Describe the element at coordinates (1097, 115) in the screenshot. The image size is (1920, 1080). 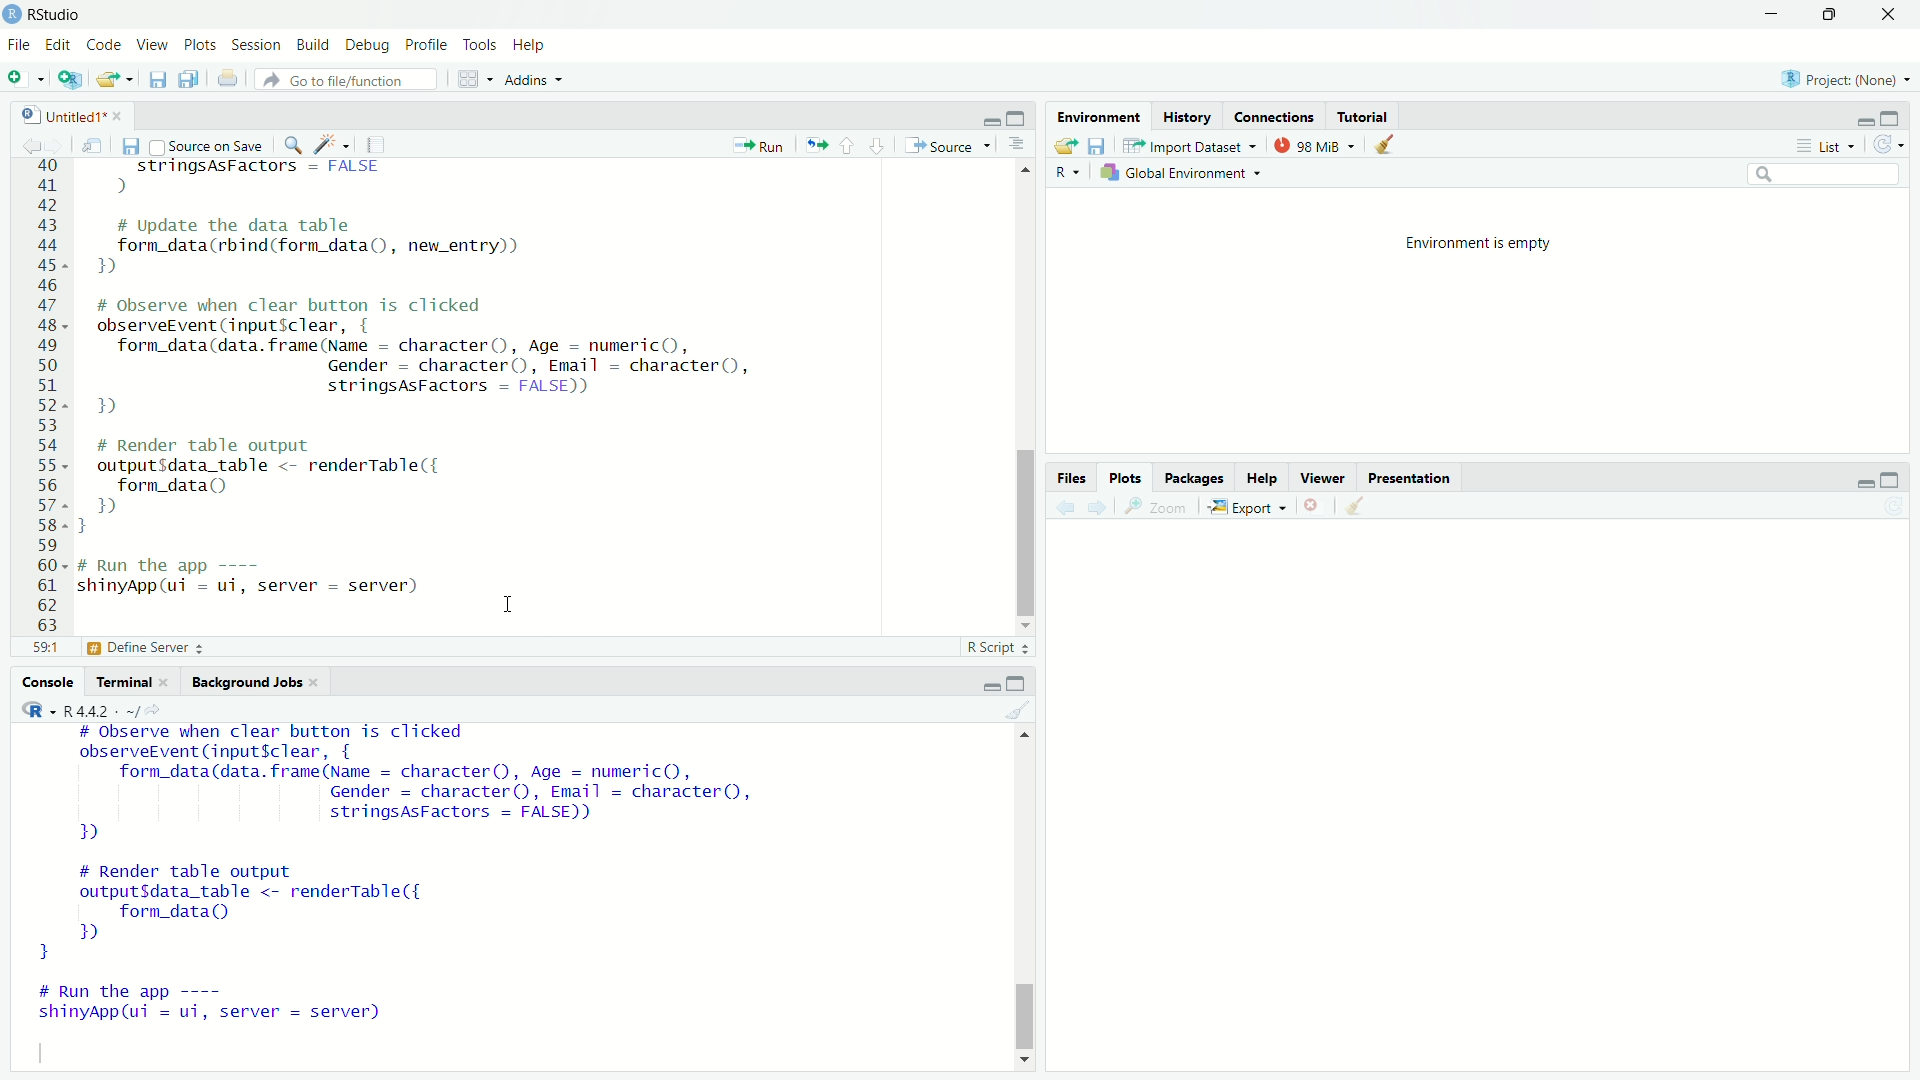
I see `environment` at that location.